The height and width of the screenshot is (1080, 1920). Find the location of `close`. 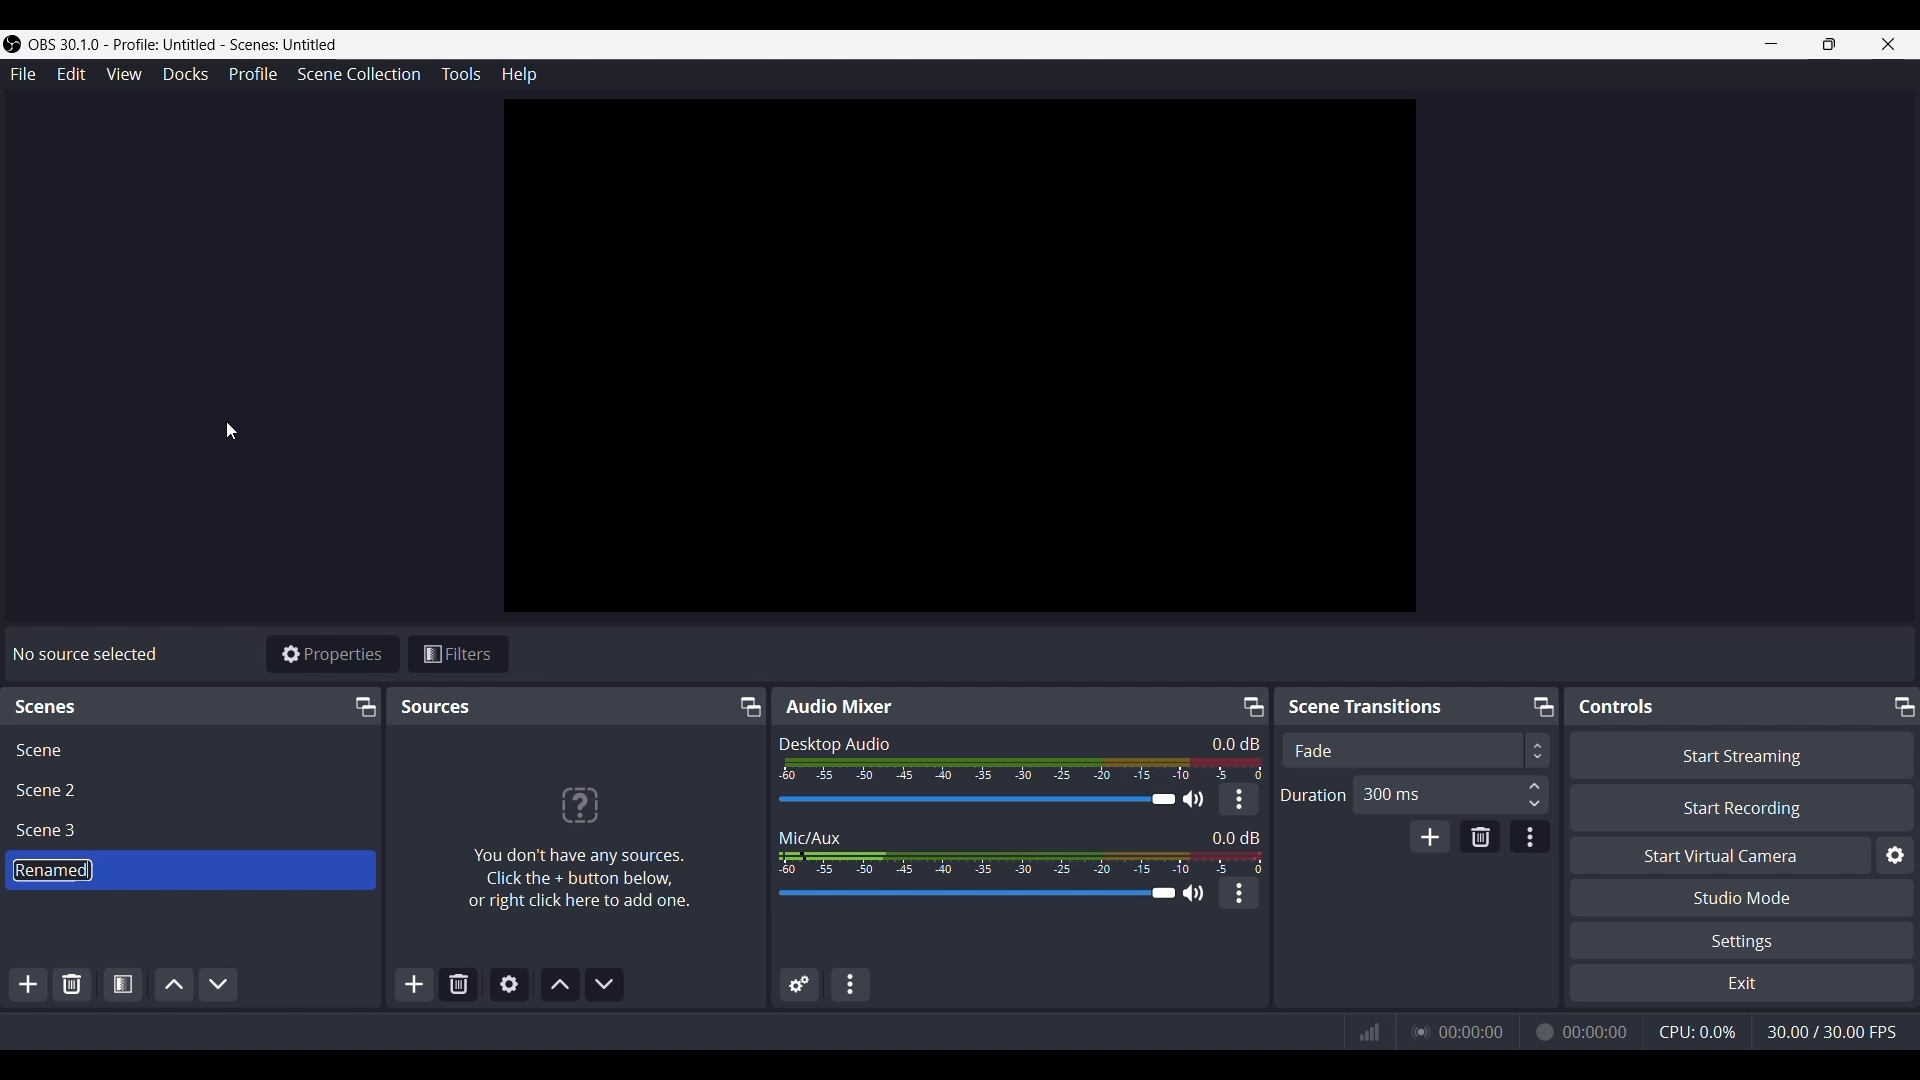

close is located at coordinates (1889, 44).